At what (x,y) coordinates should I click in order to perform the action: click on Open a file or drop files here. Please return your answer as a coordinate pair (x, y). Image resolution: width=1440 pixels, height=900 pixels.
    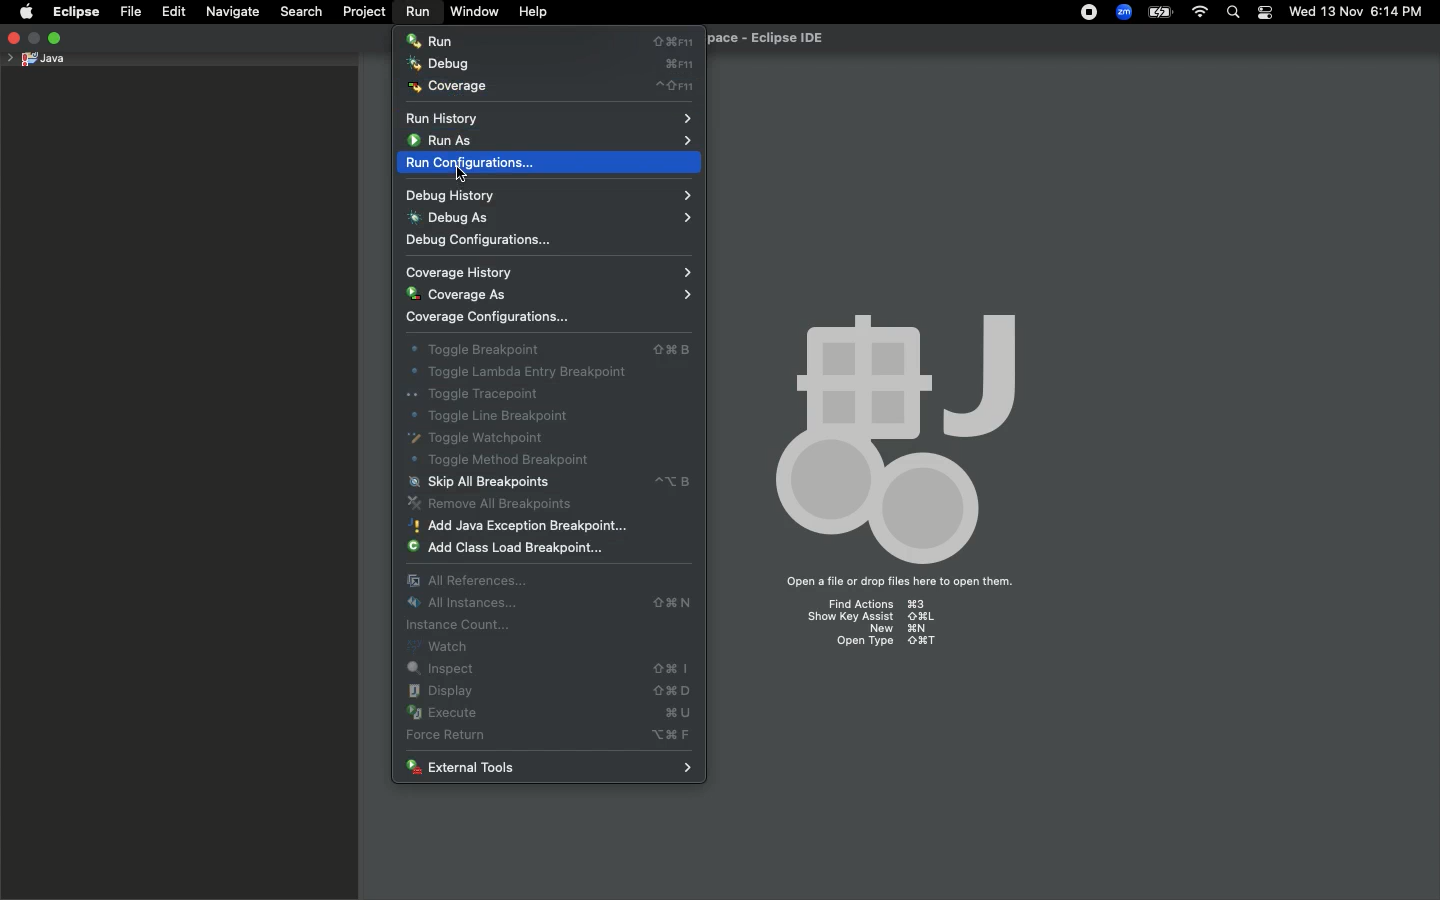
    Looking at the image, I should click on (890, 584).